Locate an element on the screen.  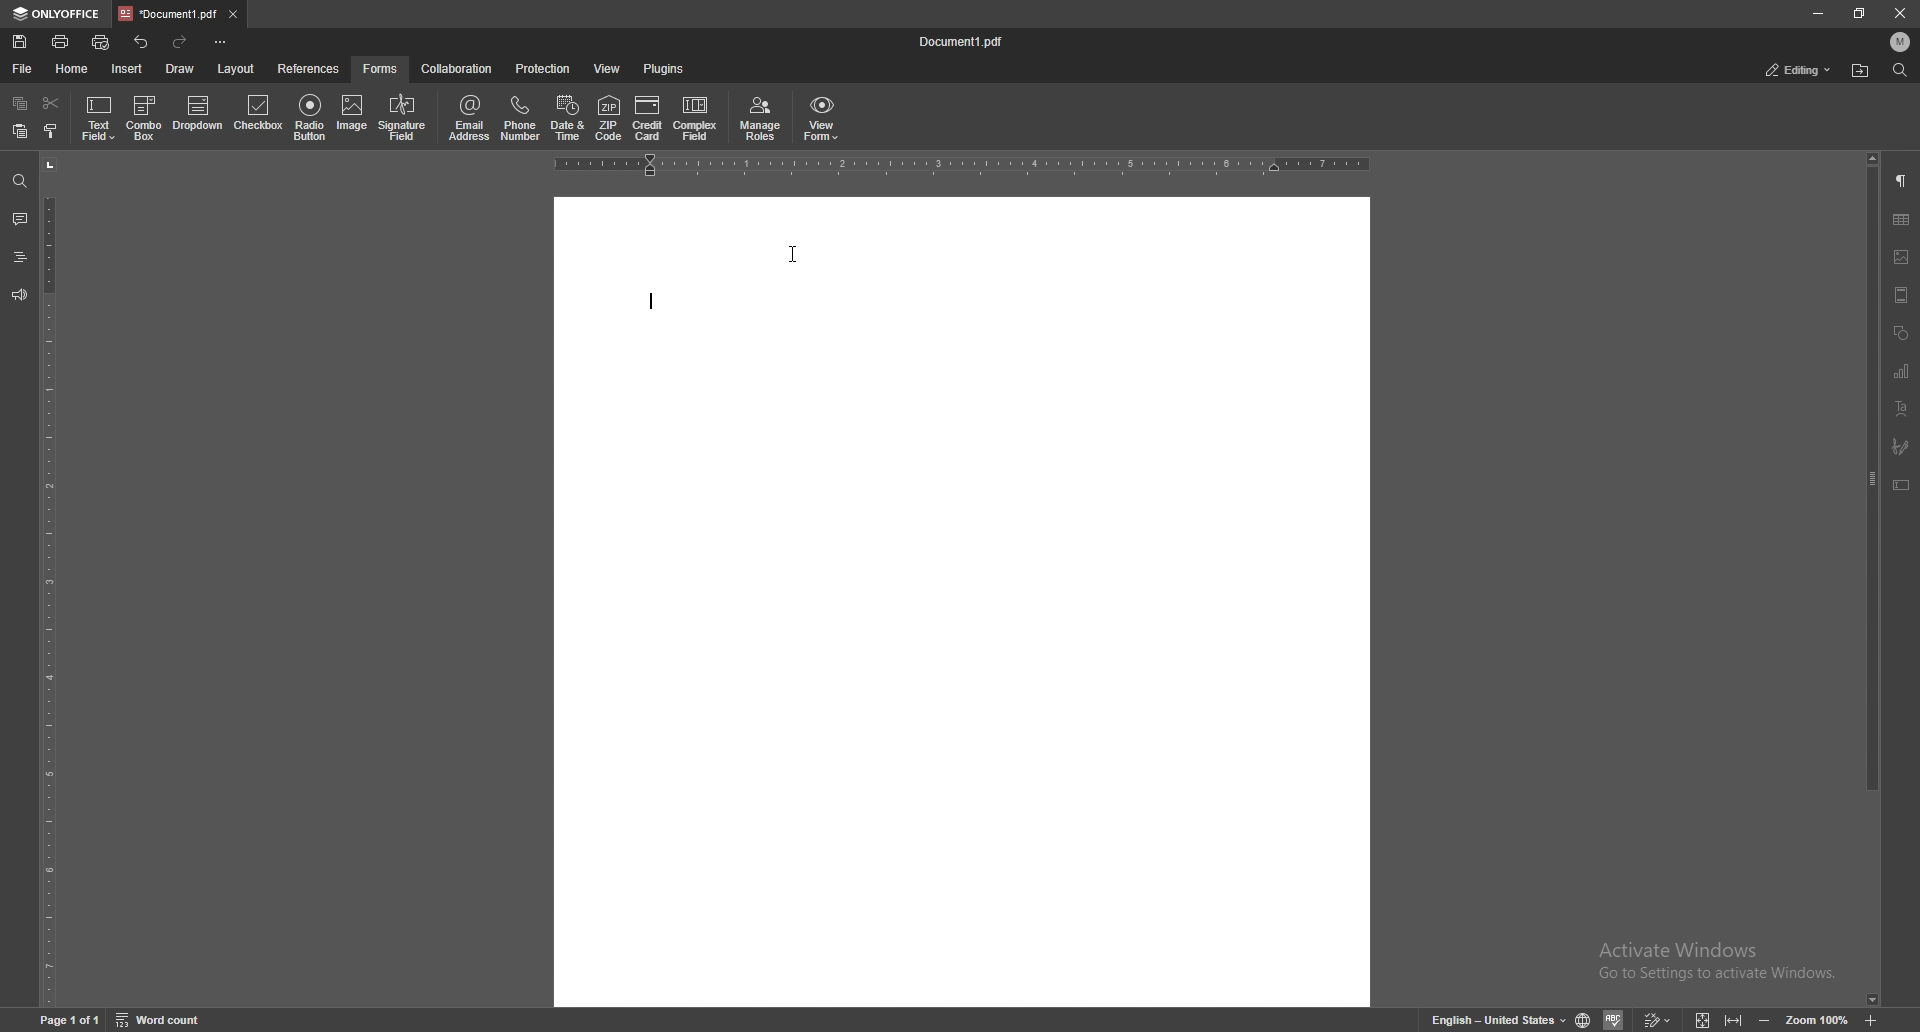
find is located at coordinates (1900, 70).